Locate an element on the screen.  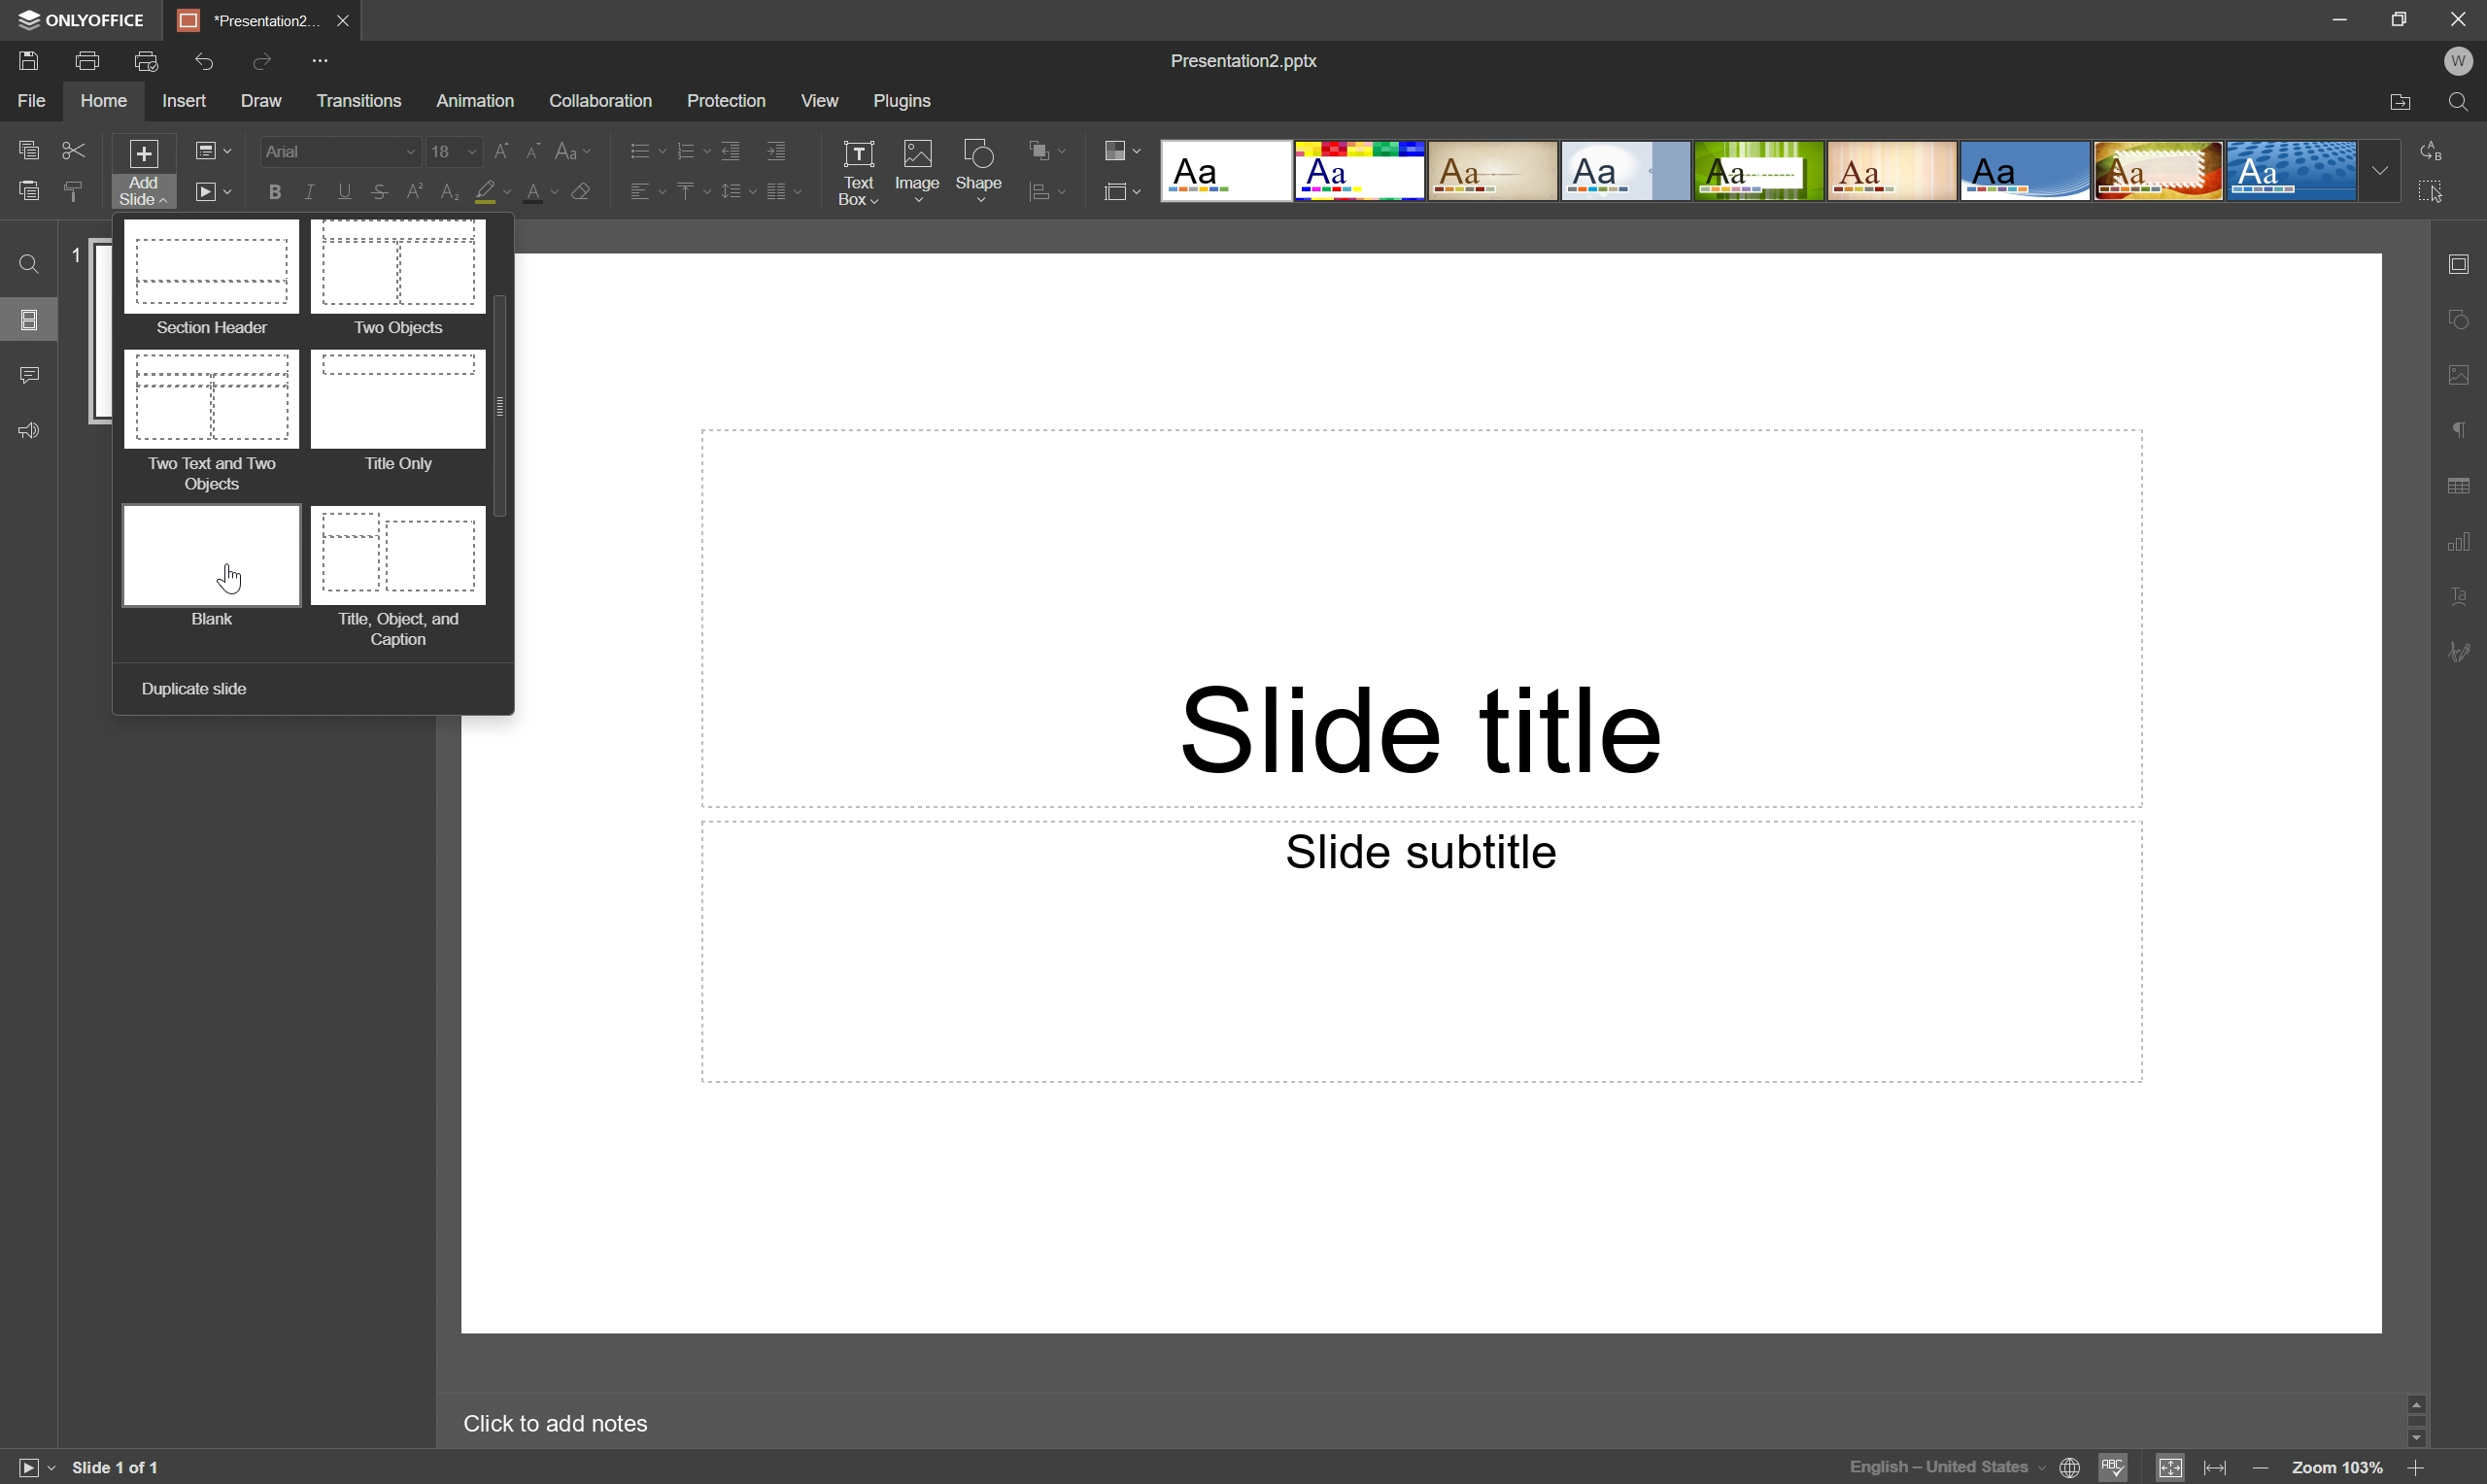
Insert columns is located at coordinates (784, 193).